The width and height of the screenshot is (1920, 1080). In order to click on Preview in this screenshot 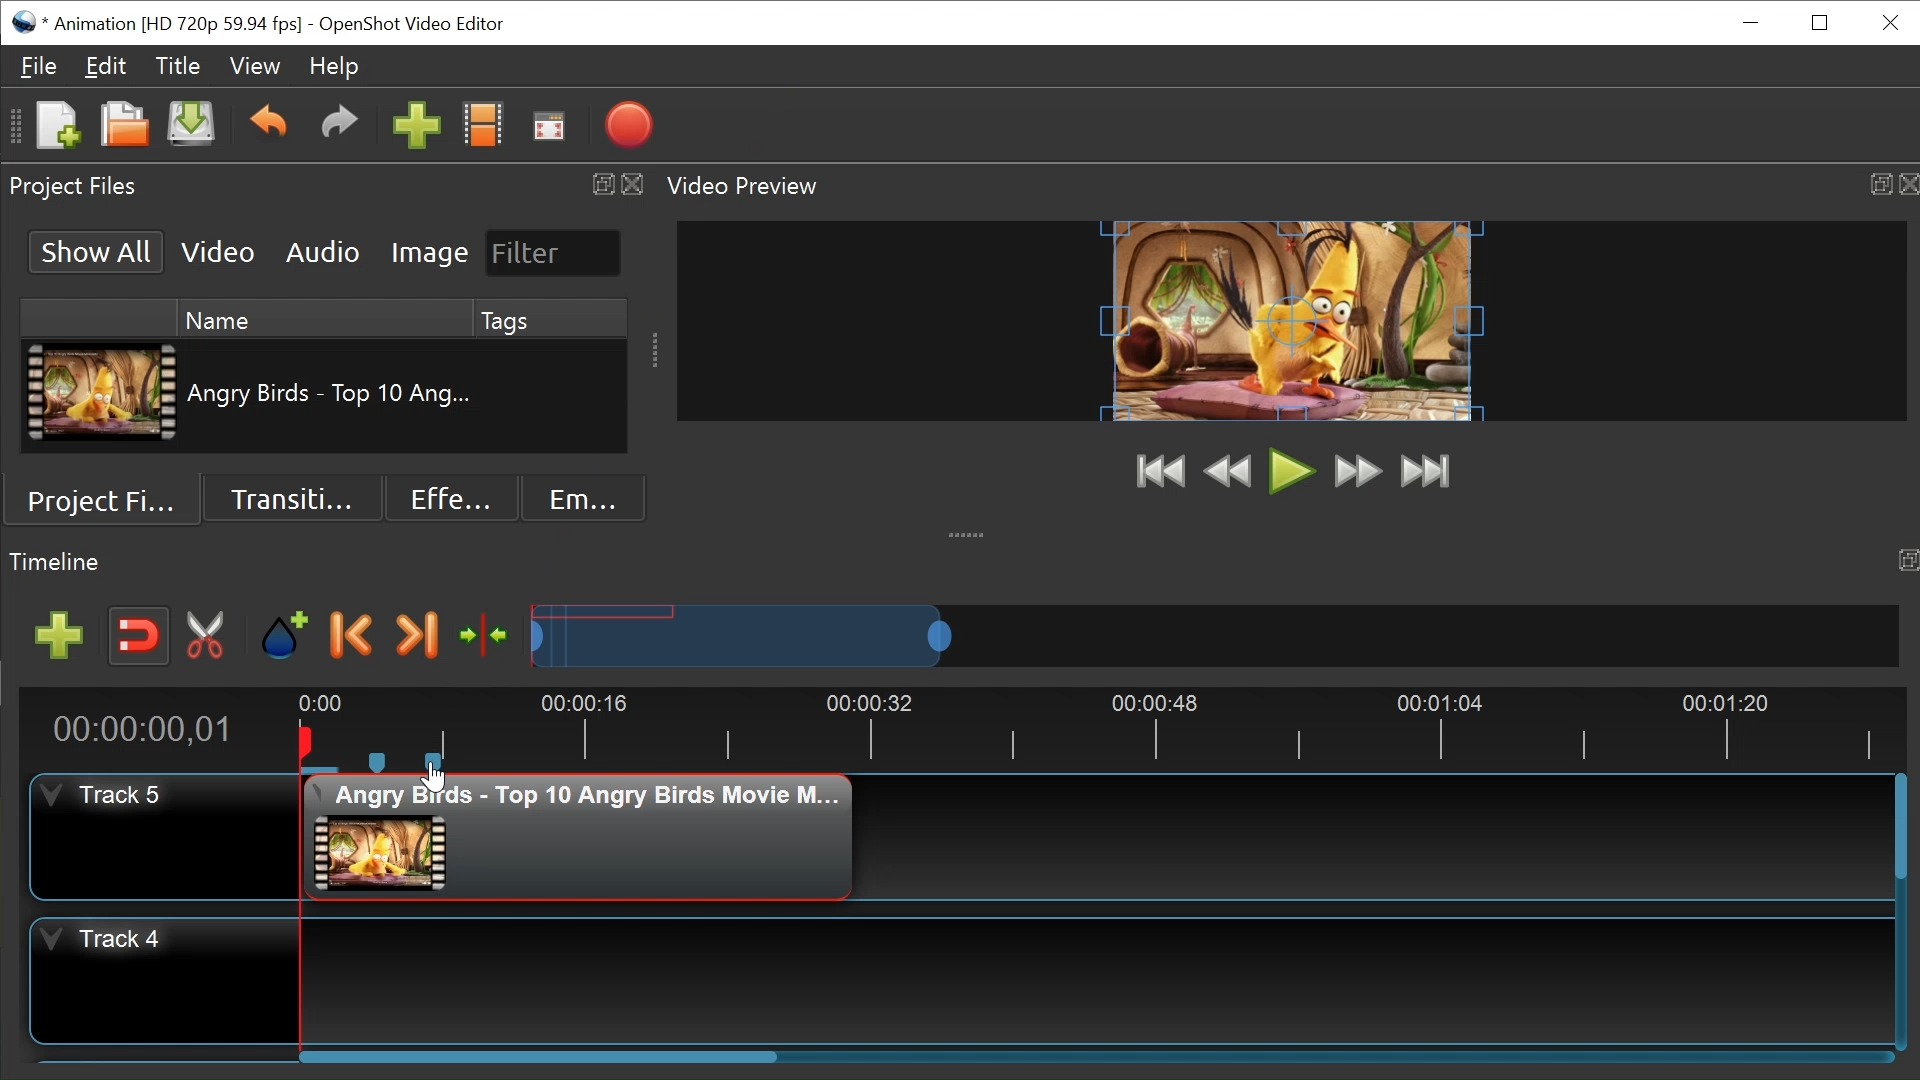, I will do `click(1228, 474)`.